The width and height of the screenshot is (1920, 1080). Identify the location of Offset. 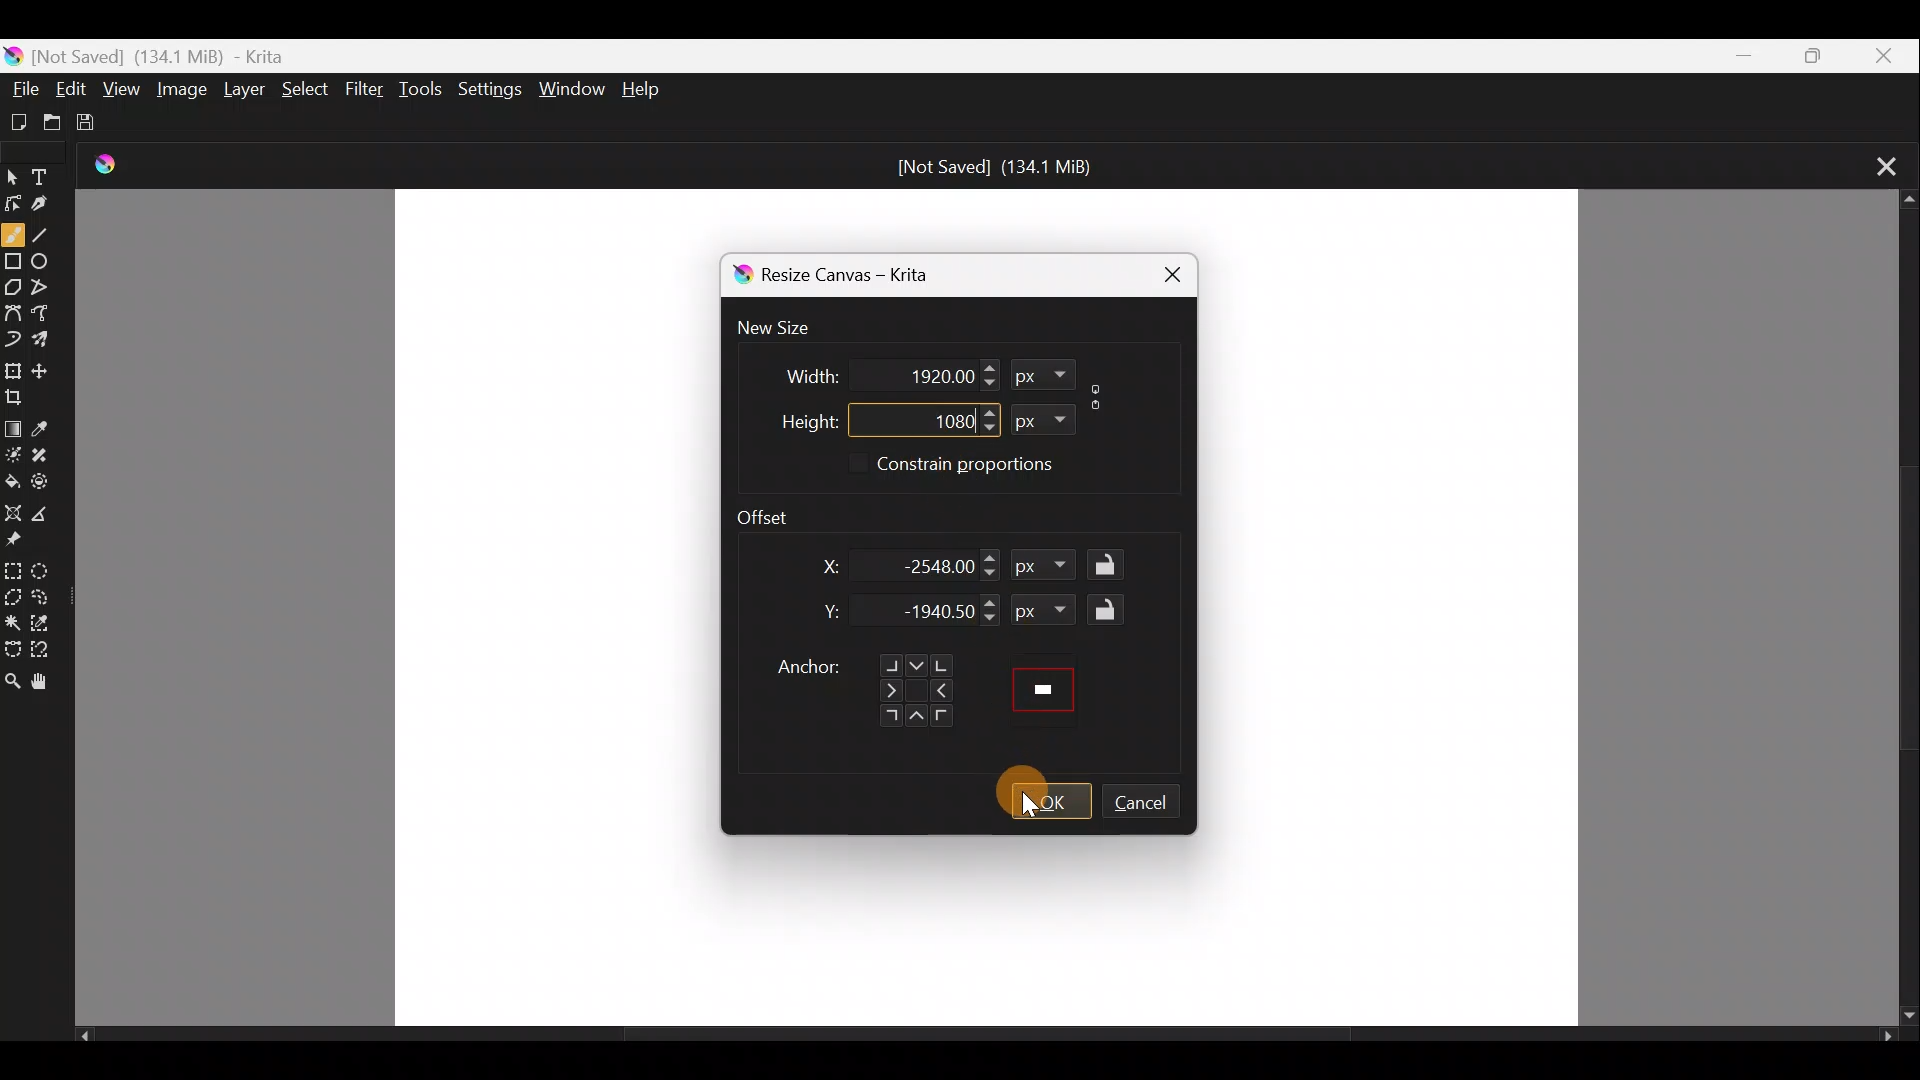
(775, 511).